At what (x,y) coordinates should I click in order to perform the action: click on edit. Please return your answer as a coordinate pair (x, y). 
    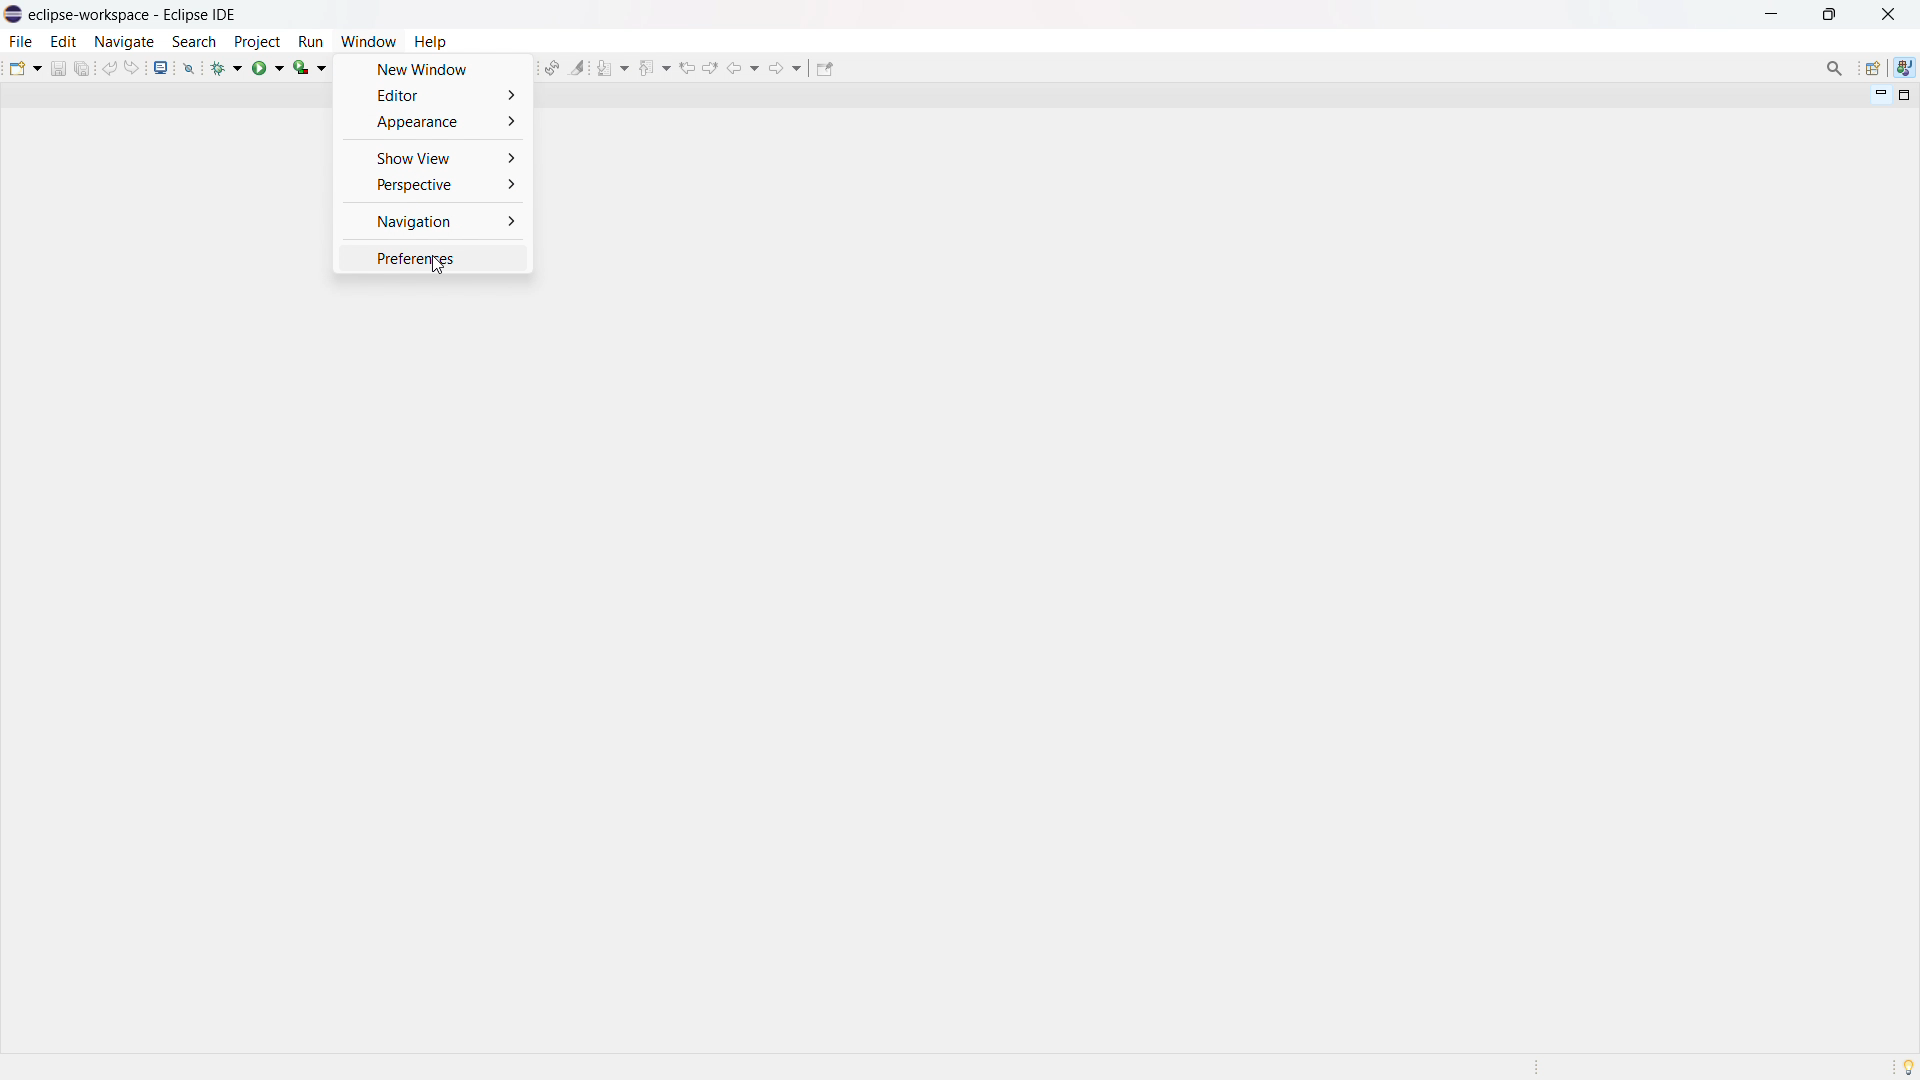
    Looking at the image, I should click on (62, 42).